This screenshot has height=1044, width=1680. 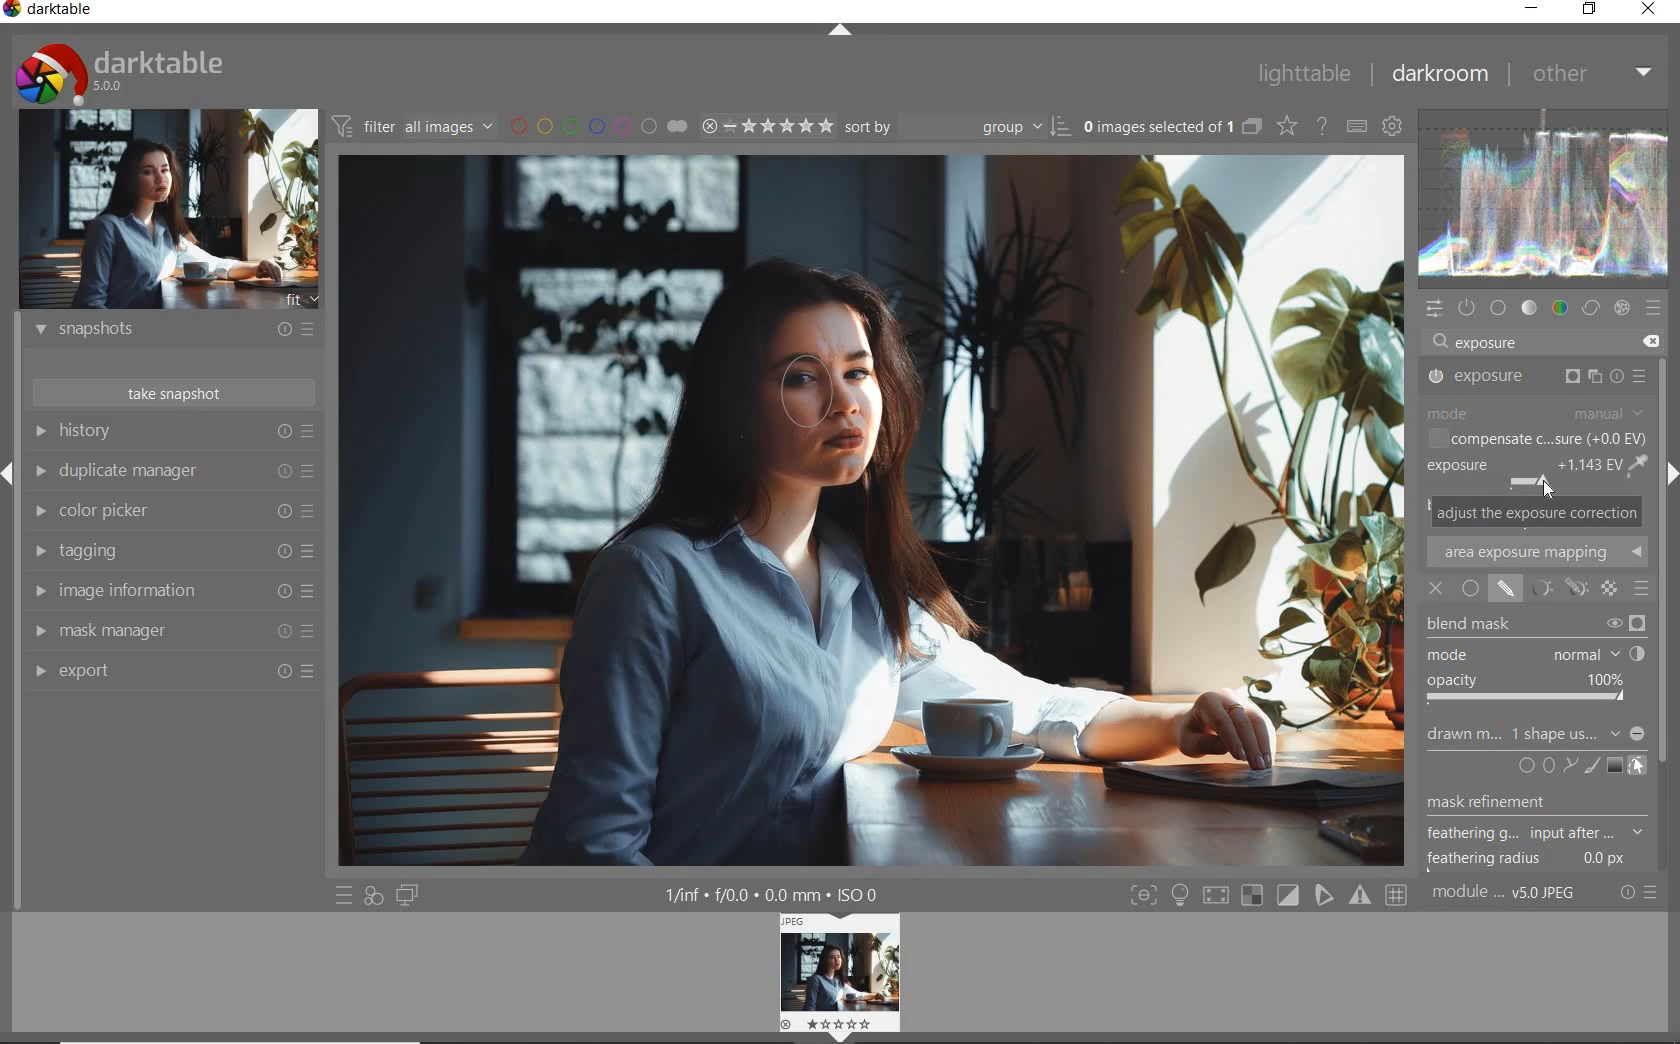 I want to click on take snapshot, so click(x=175, y=393).